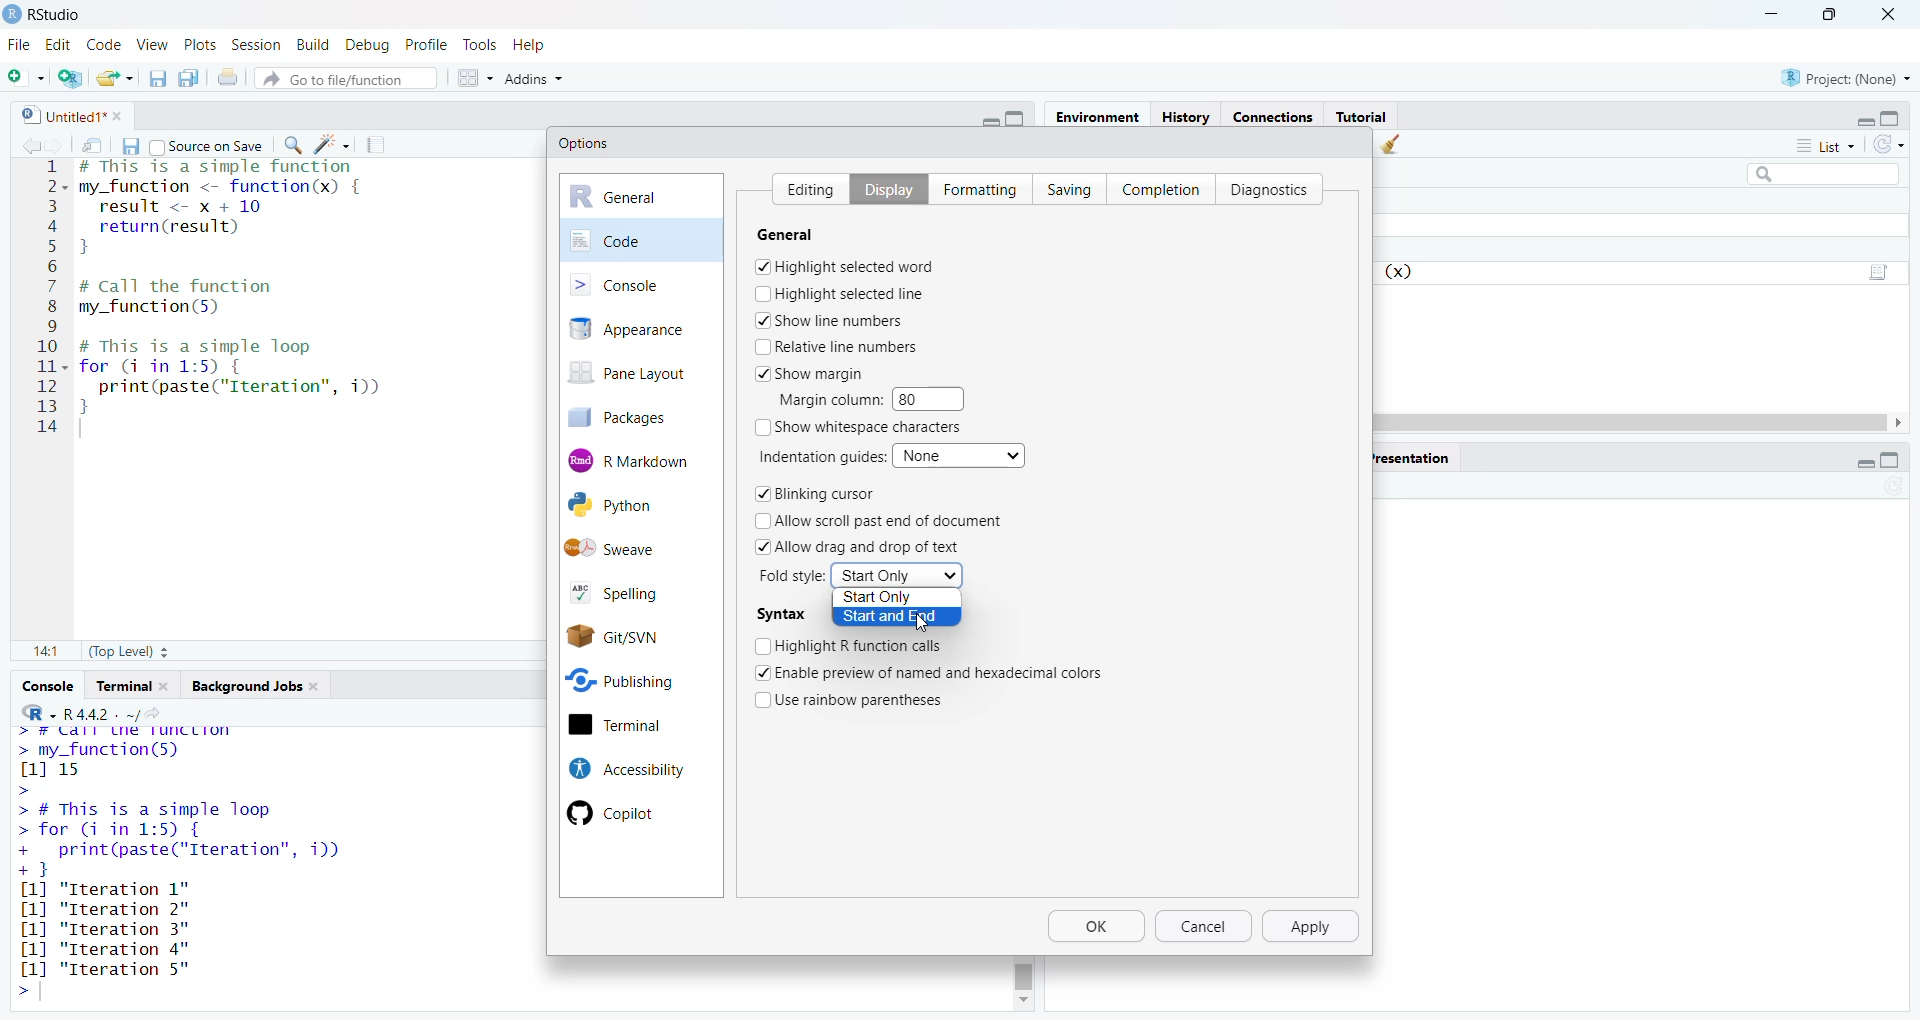  I want to click on [1] "Iteration 1", so click(116, 889).